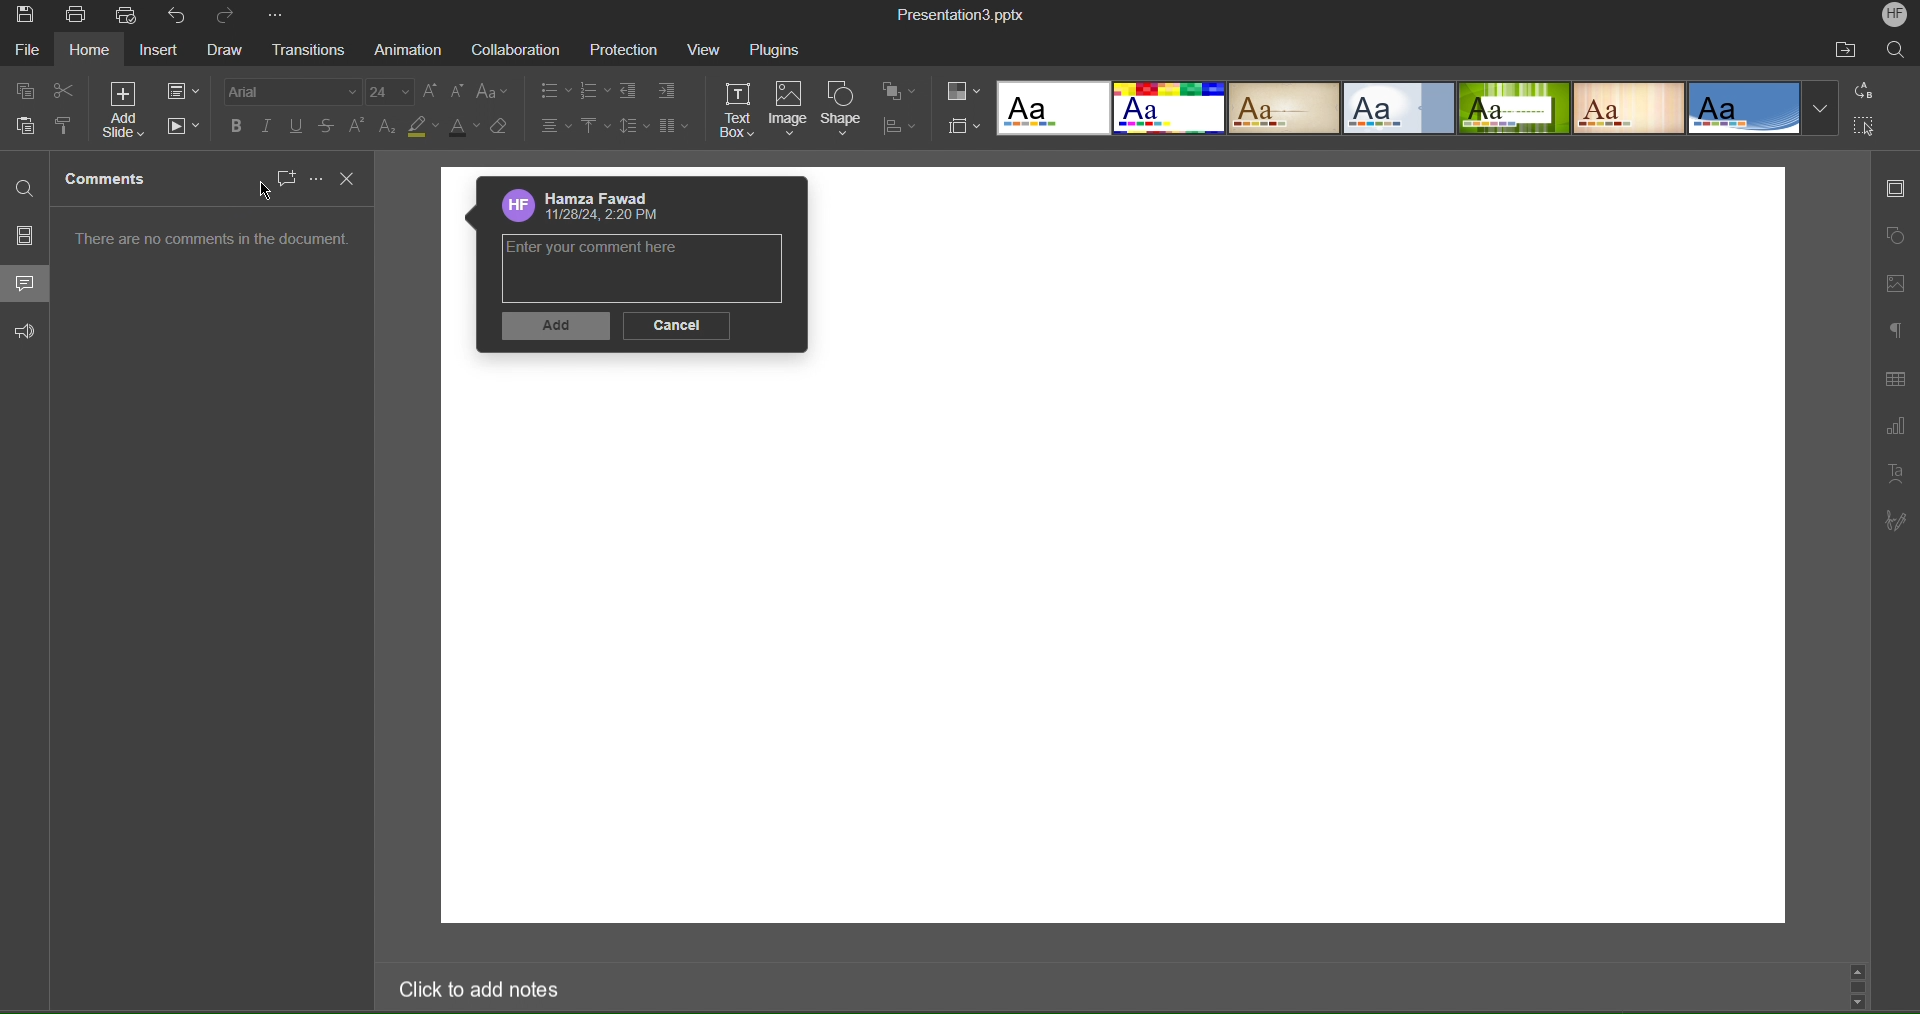 Image resolution: width=1920 pixels, height=1014 pixels. Describe the element at coordinates (675, 128) in the screenshot. I see `Columns` at that location.